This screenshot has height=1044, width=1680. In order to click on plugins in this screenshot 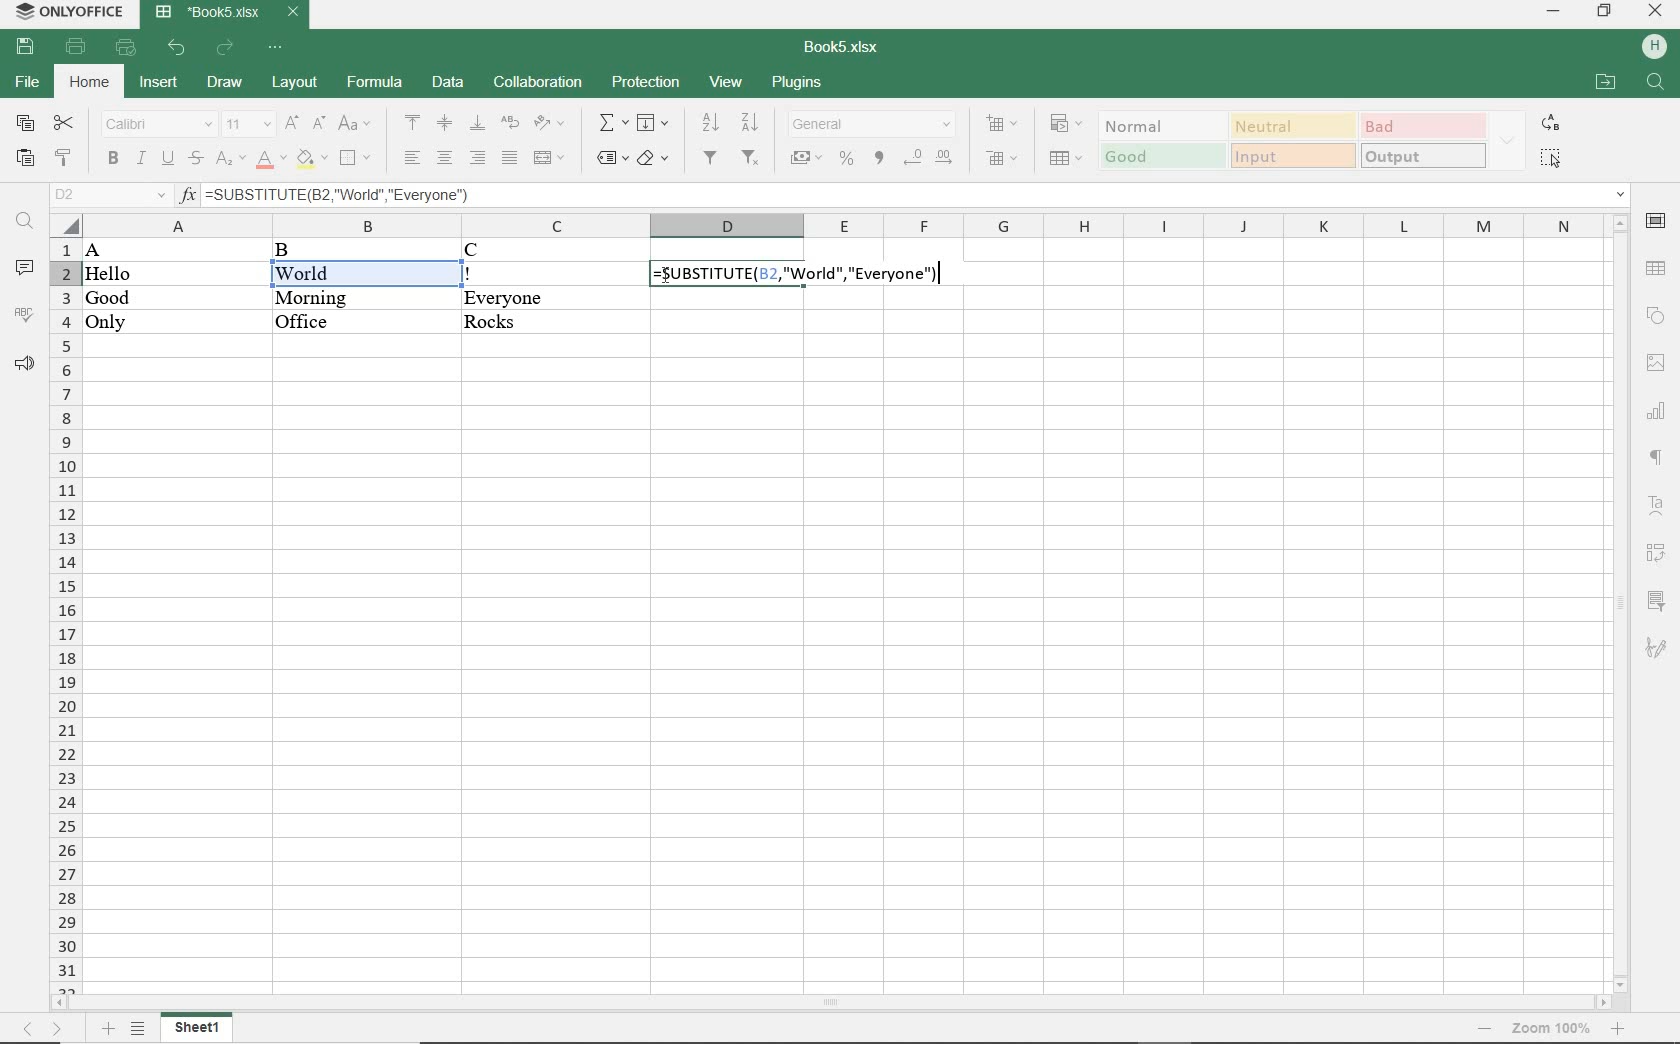, I will do `click(797, 84)`.